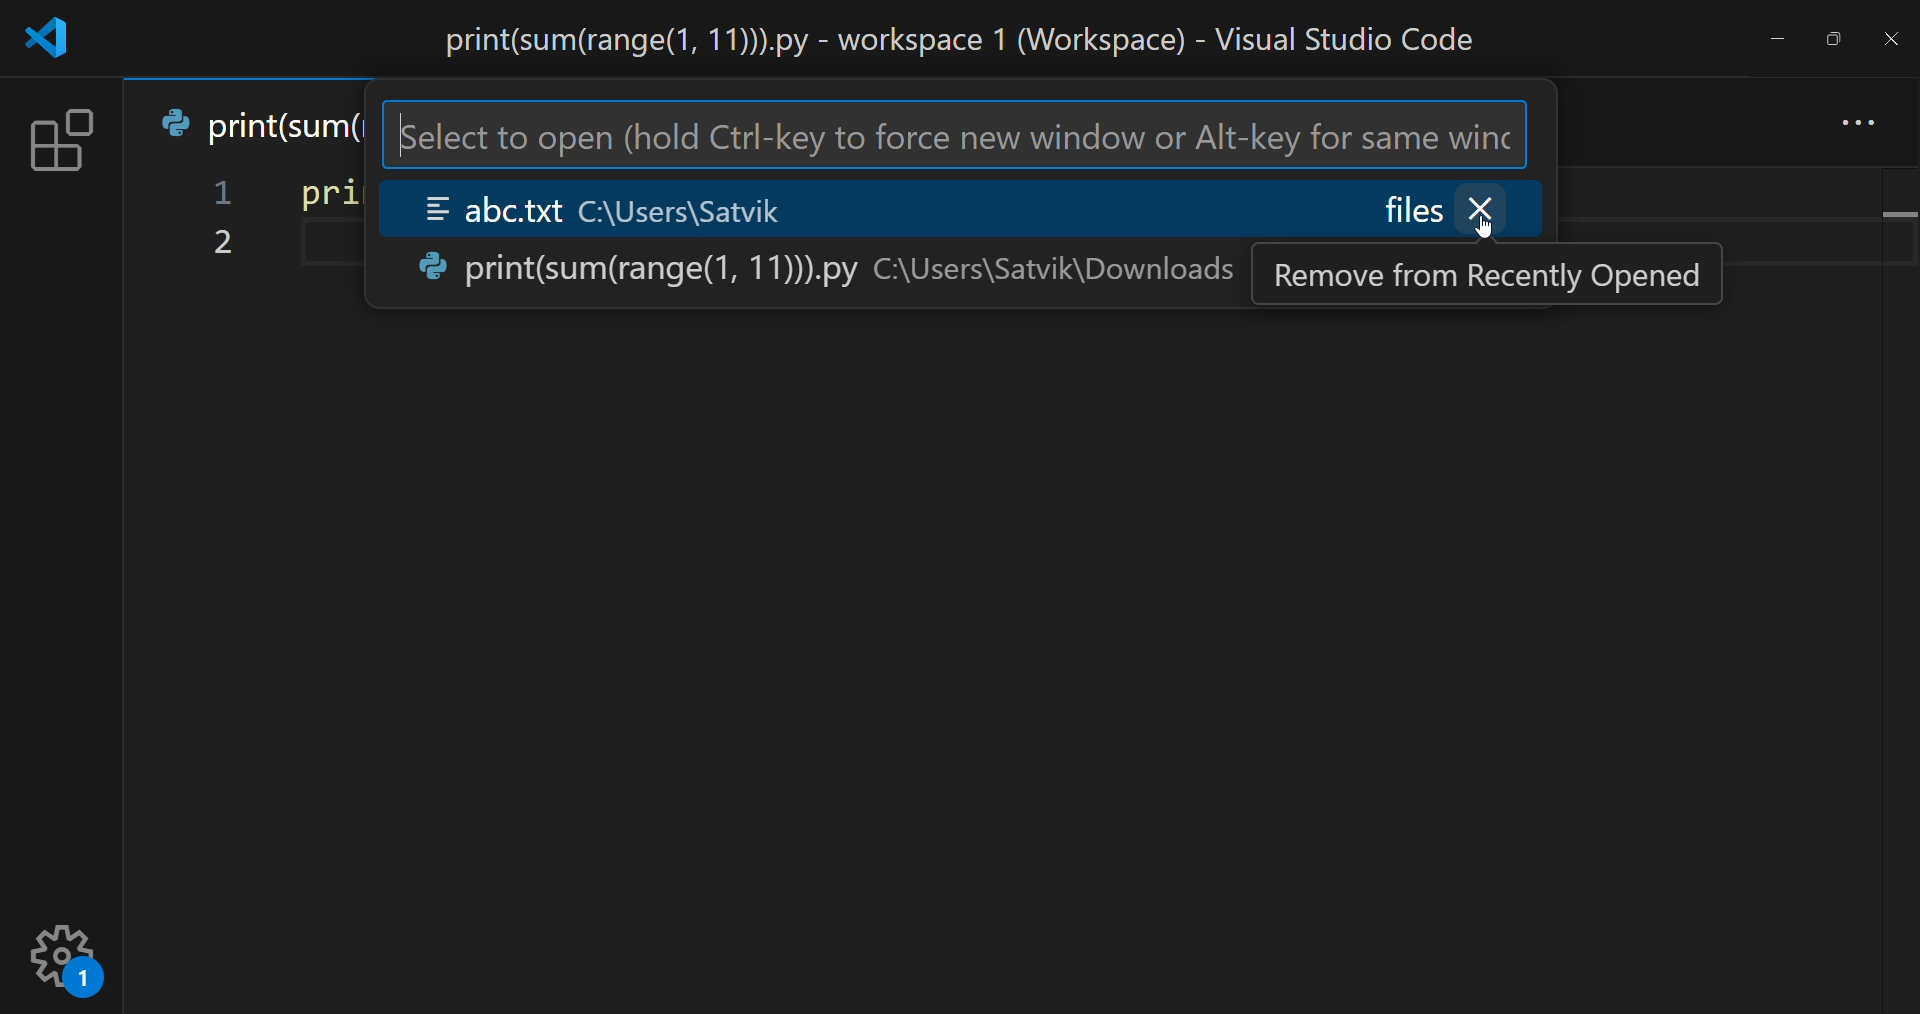  What do you see at coordinates (1859, 120) in the screenshot?
I see `more` at bounding box center [1859, 120].